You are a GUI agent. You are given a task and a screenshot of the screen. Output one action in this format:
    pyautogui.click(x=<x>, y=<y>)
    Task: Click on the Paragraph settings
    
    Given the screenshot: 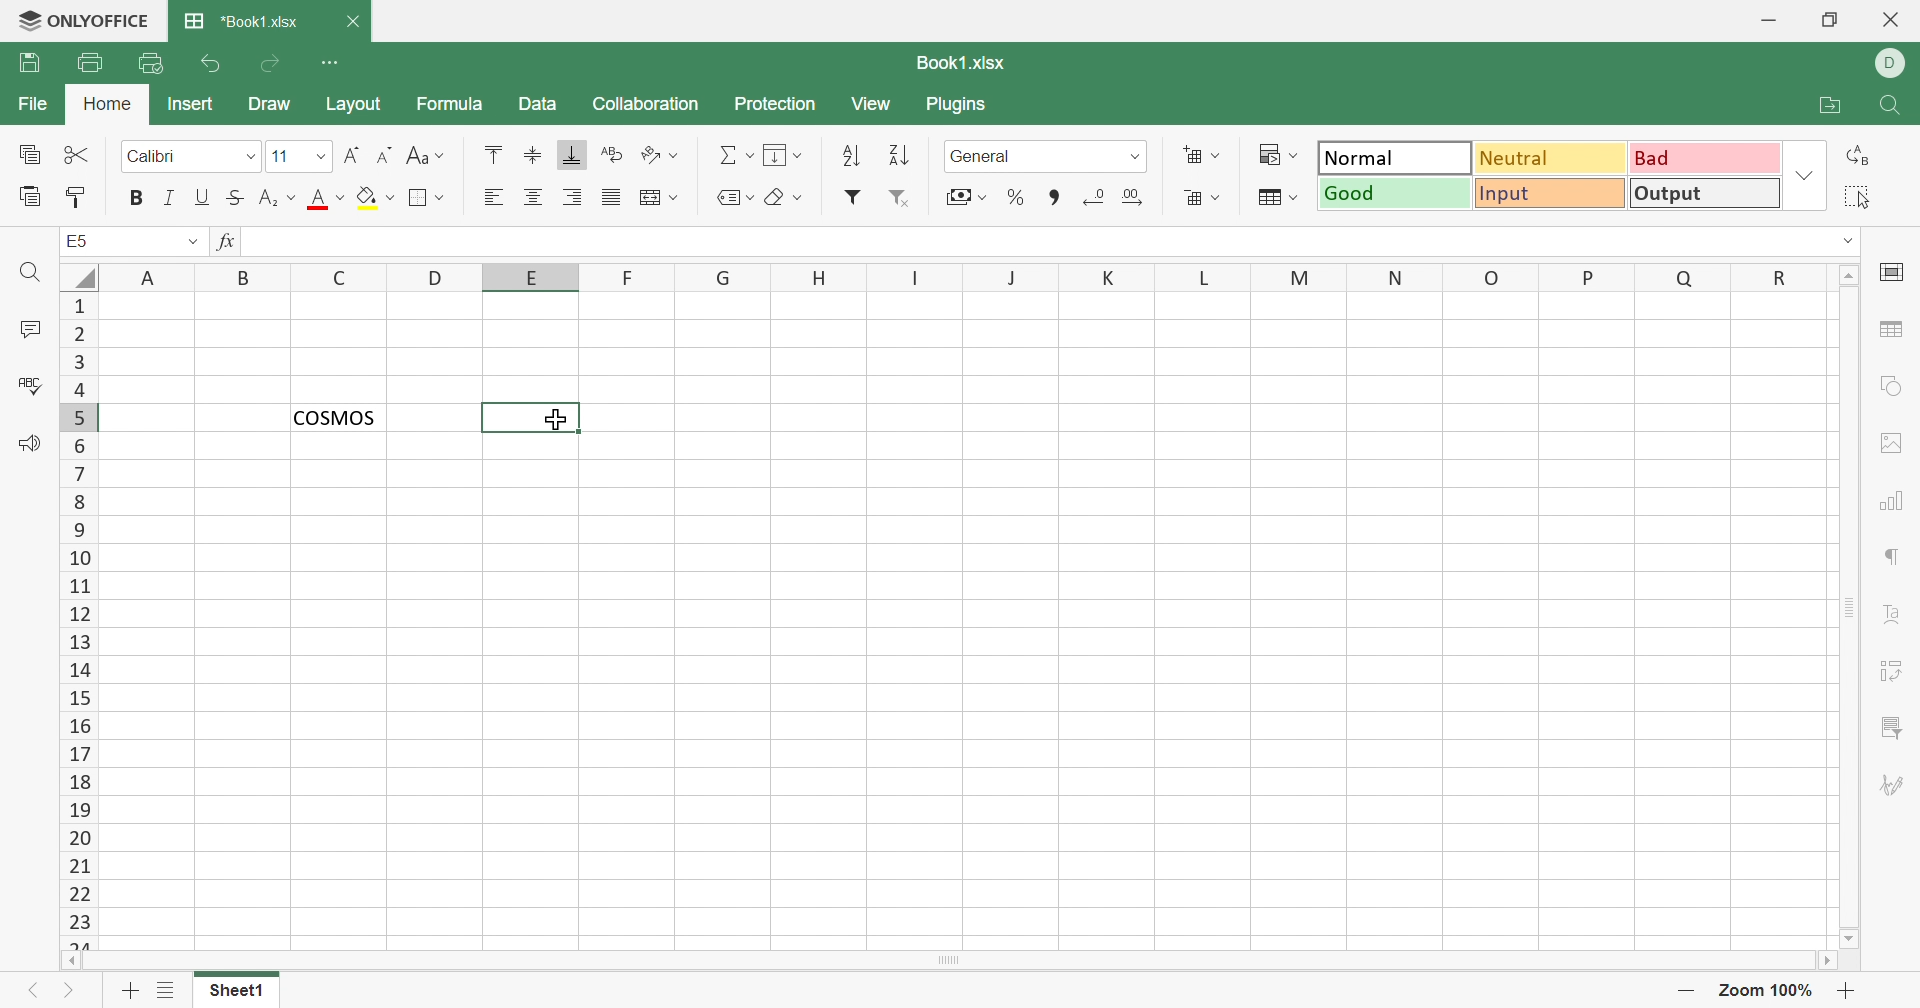 What is the action you would take?
    pyautogui.click(x=1889, y=560)
    